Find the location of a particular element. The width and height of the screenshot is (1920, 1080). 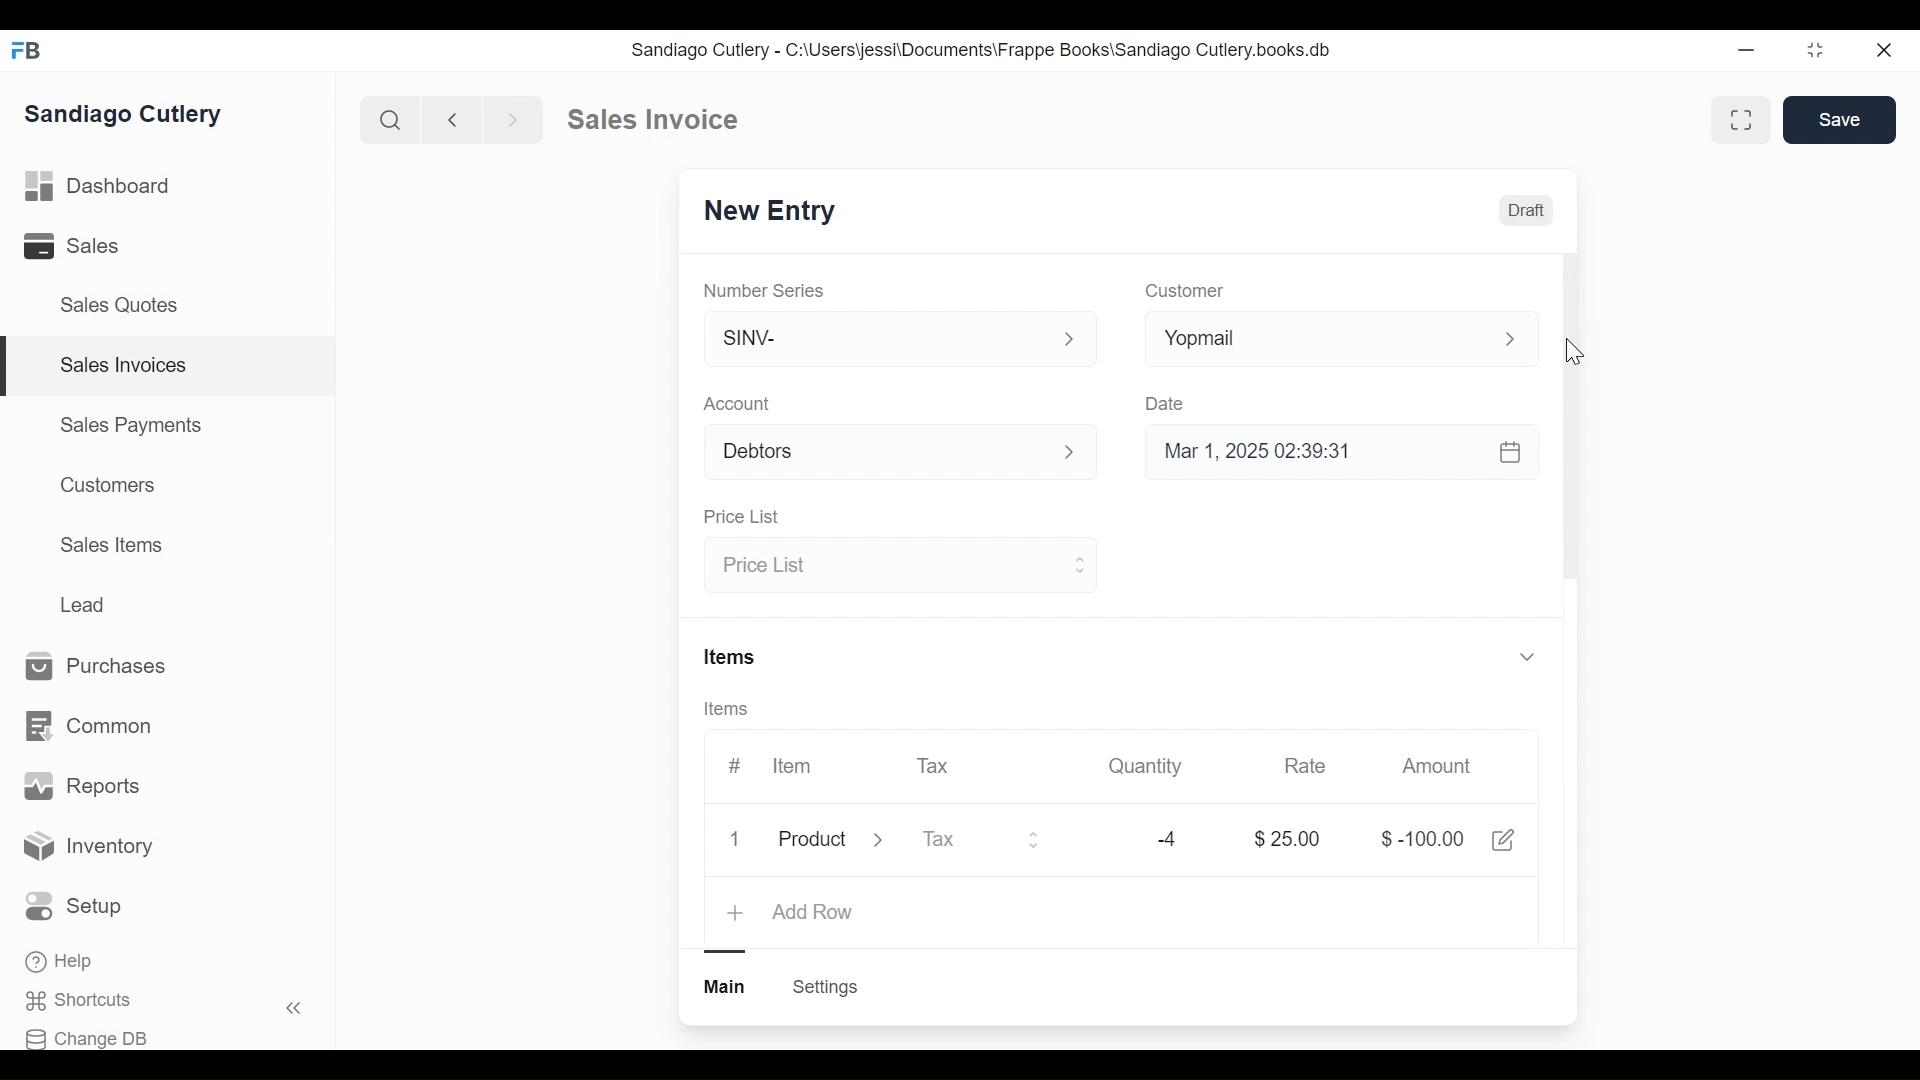

Tax is located at coordinates (982, 840).